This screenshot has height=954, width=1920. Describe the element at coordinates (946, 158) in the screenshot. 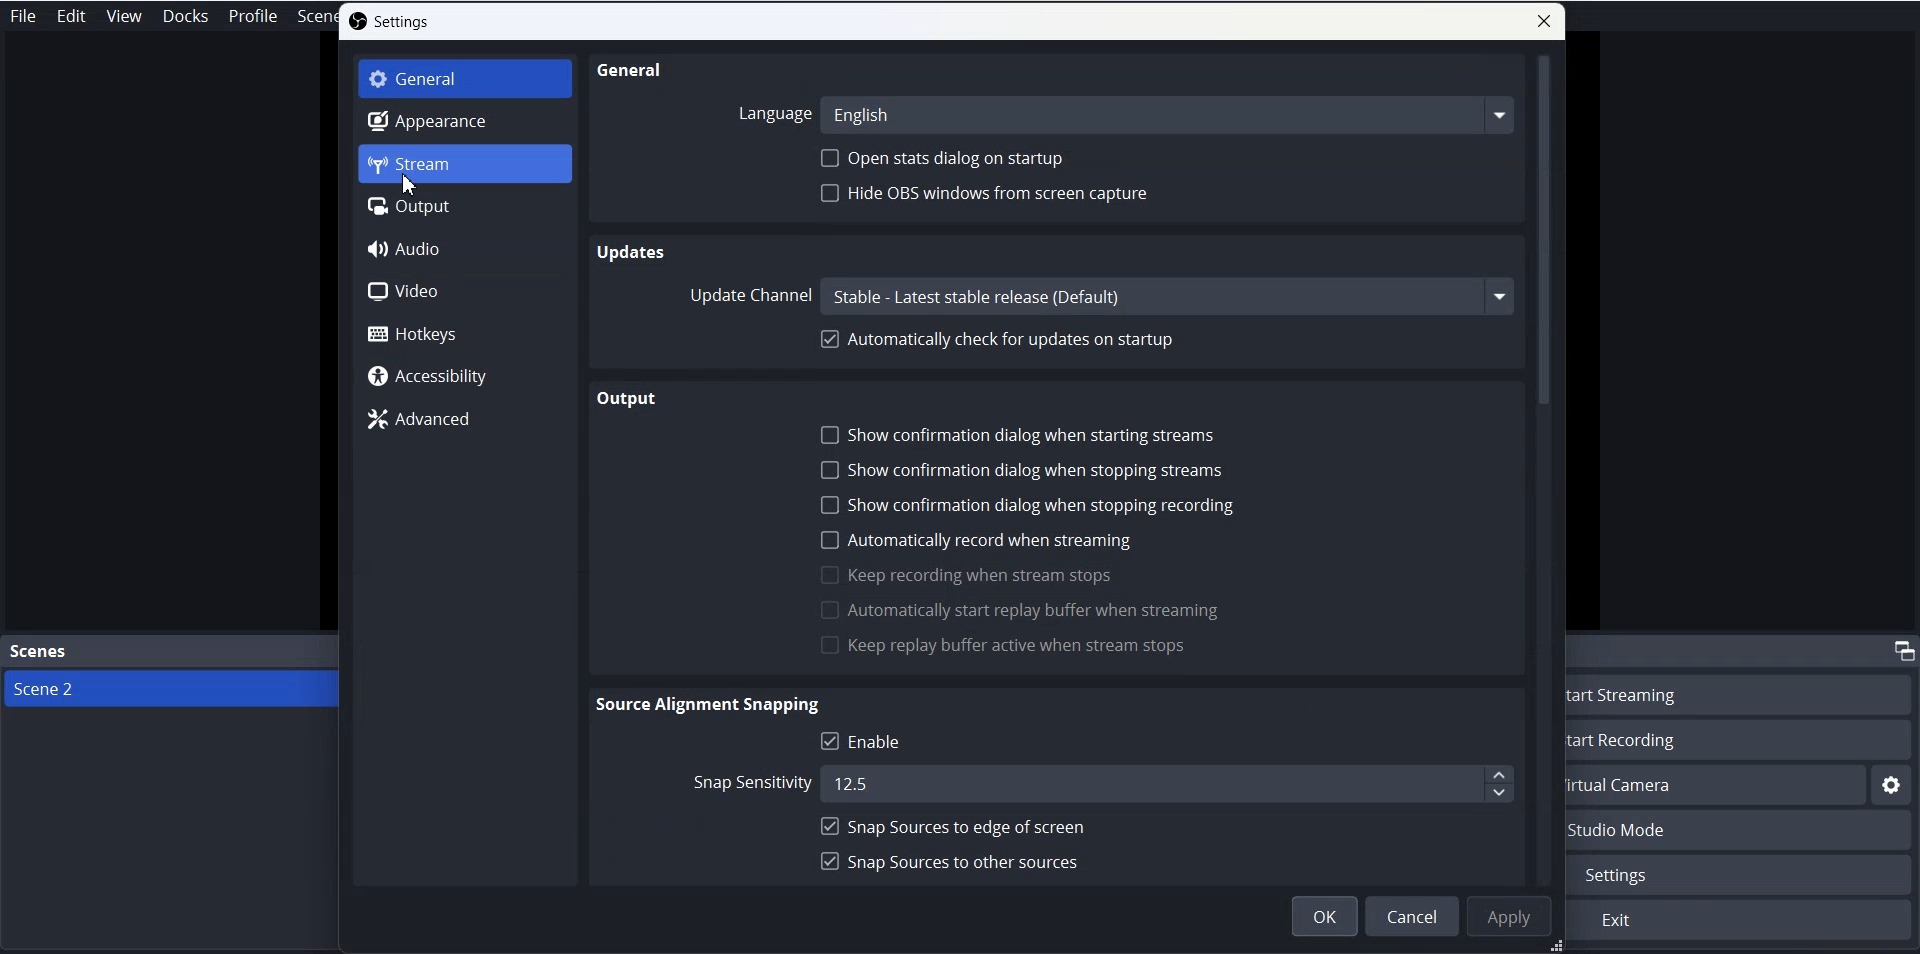

I see `Open stats dialogue on startup` at that location.